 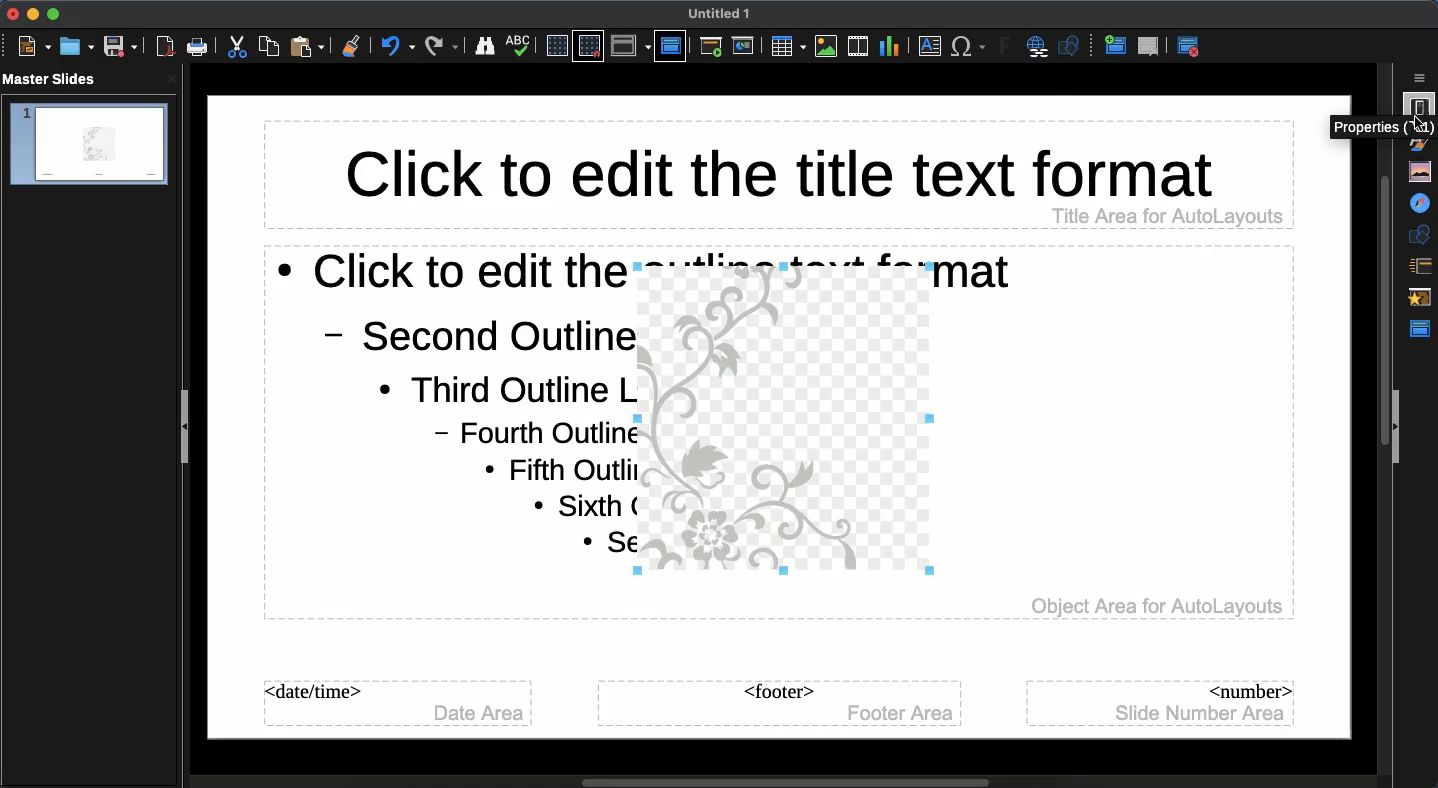 What do you see at coordinates (30, 14) in the screenshot?
I see `Minimize` at bounding box center [30, 14].